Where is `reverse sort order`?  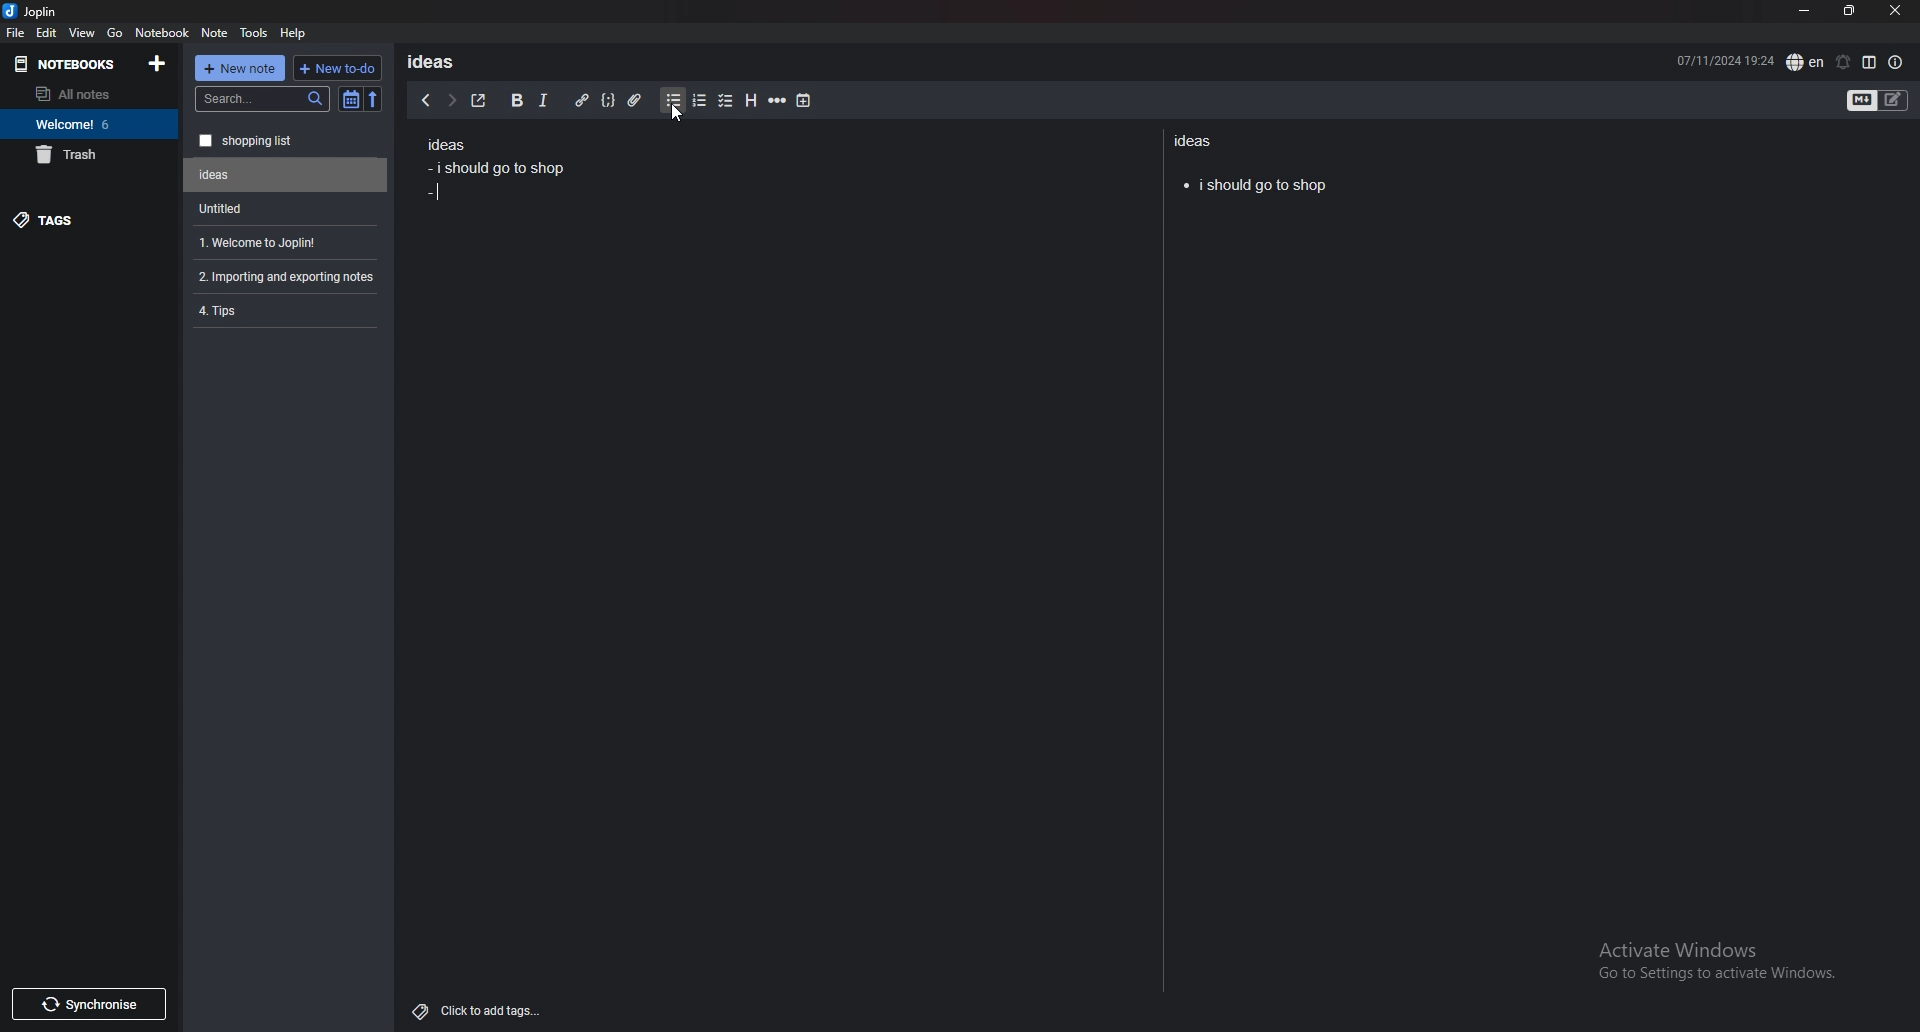
reverse sort order is located at coordinates (373, 100).